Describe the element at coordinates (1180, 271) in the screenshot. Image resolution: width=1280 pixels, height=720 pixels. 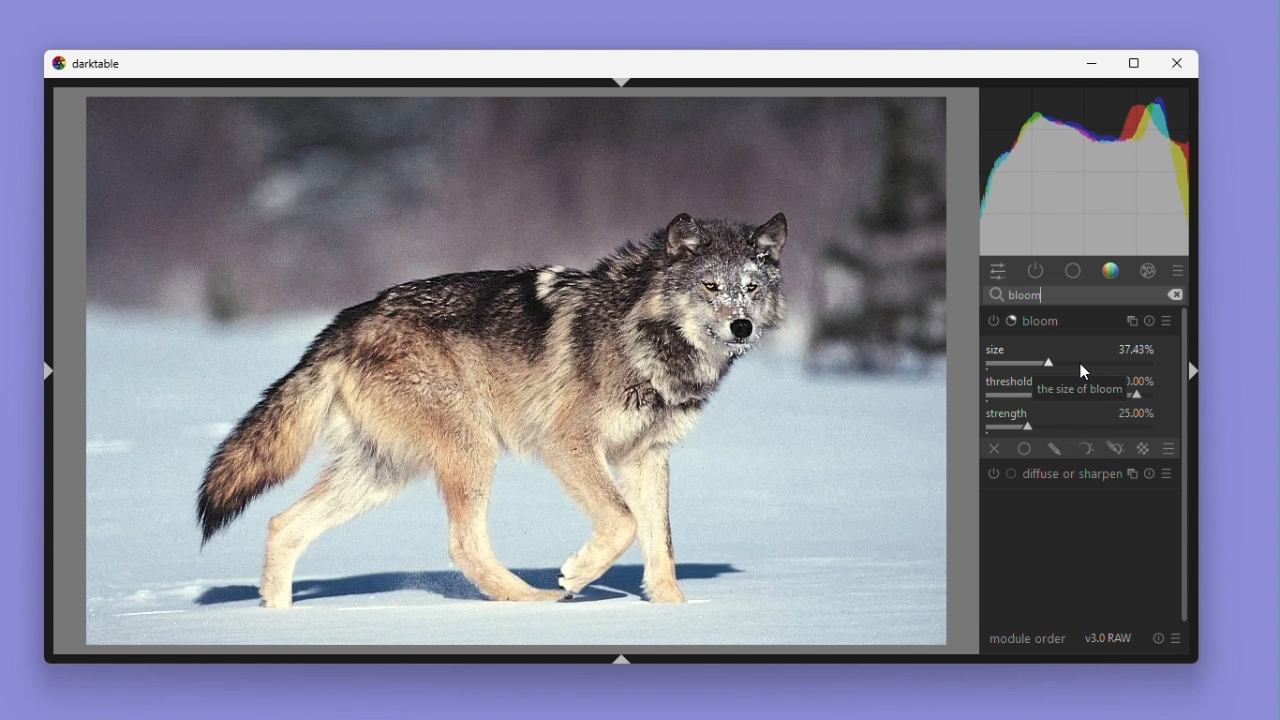
I see `Preset ` at that location.